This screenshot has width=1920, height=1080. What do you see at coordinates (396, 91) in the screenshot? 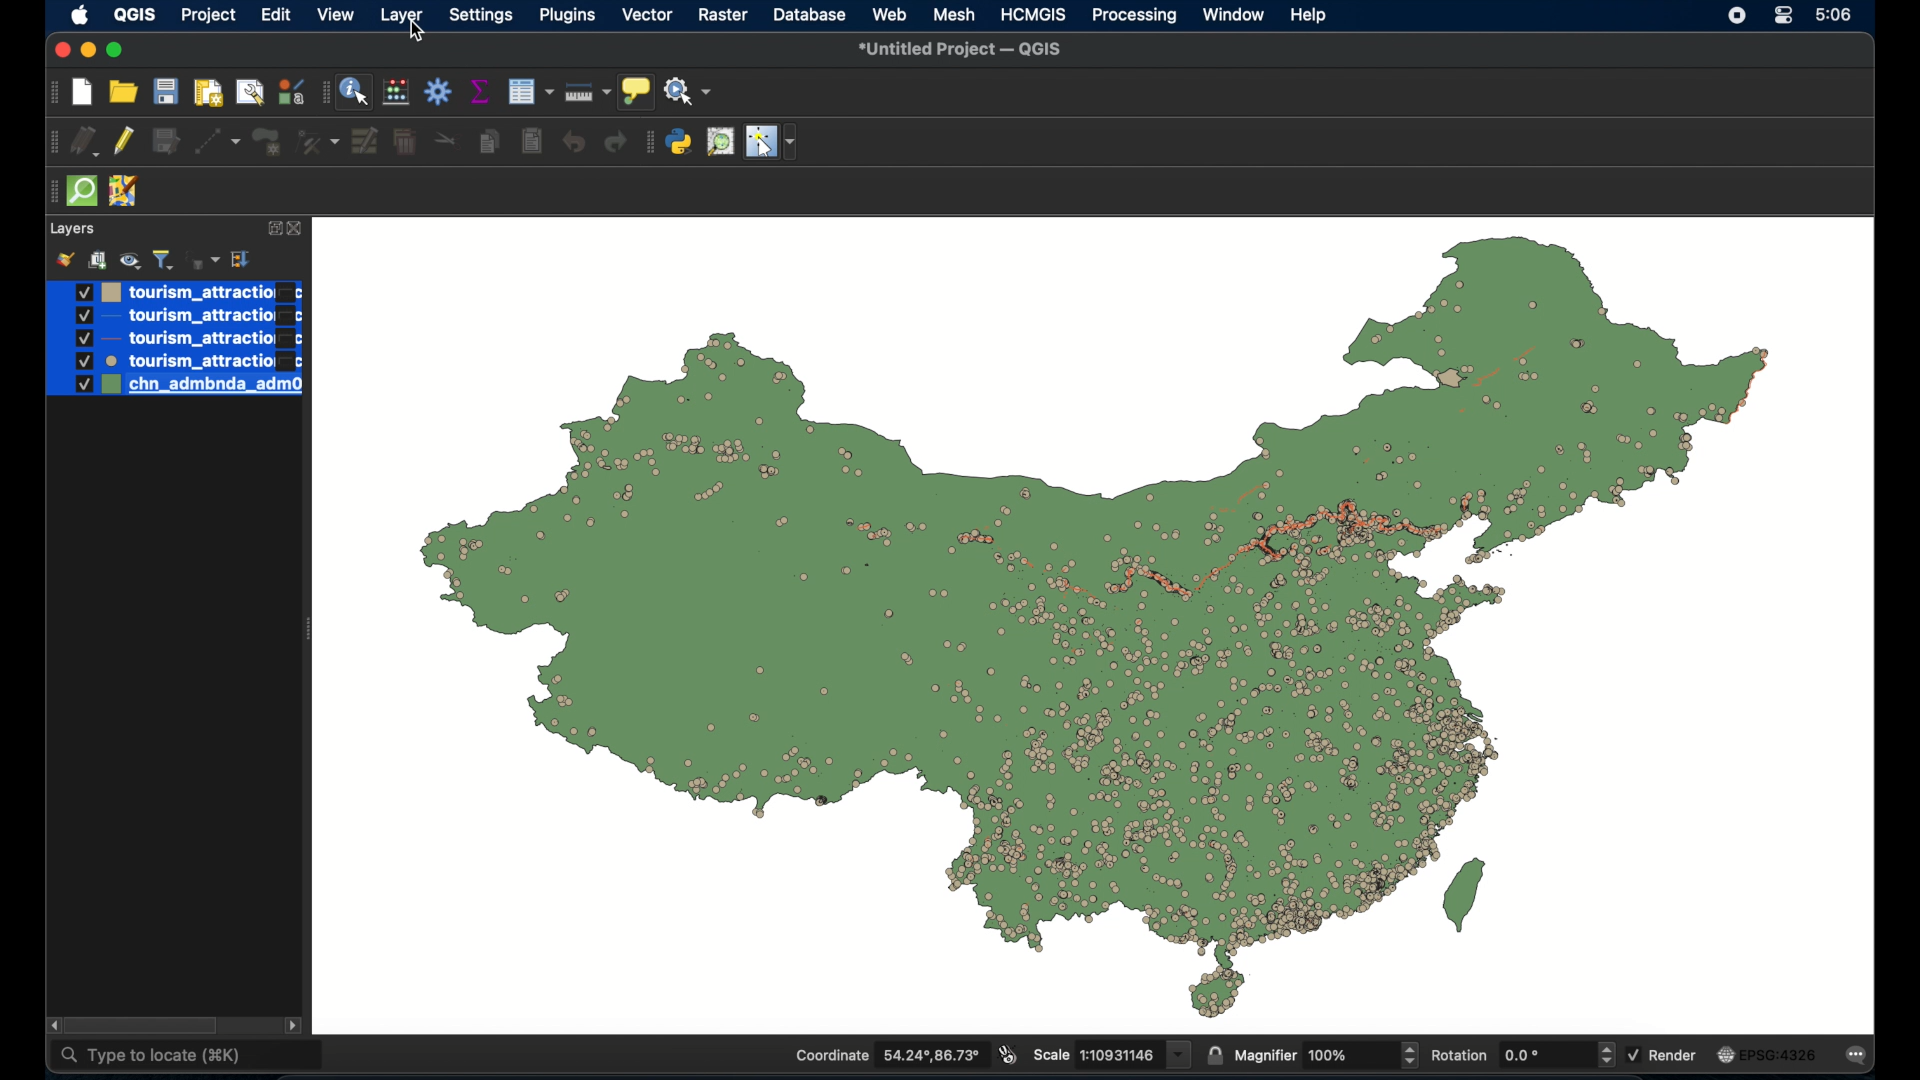
I see `open field calculator` at bounding box center [396, 91].